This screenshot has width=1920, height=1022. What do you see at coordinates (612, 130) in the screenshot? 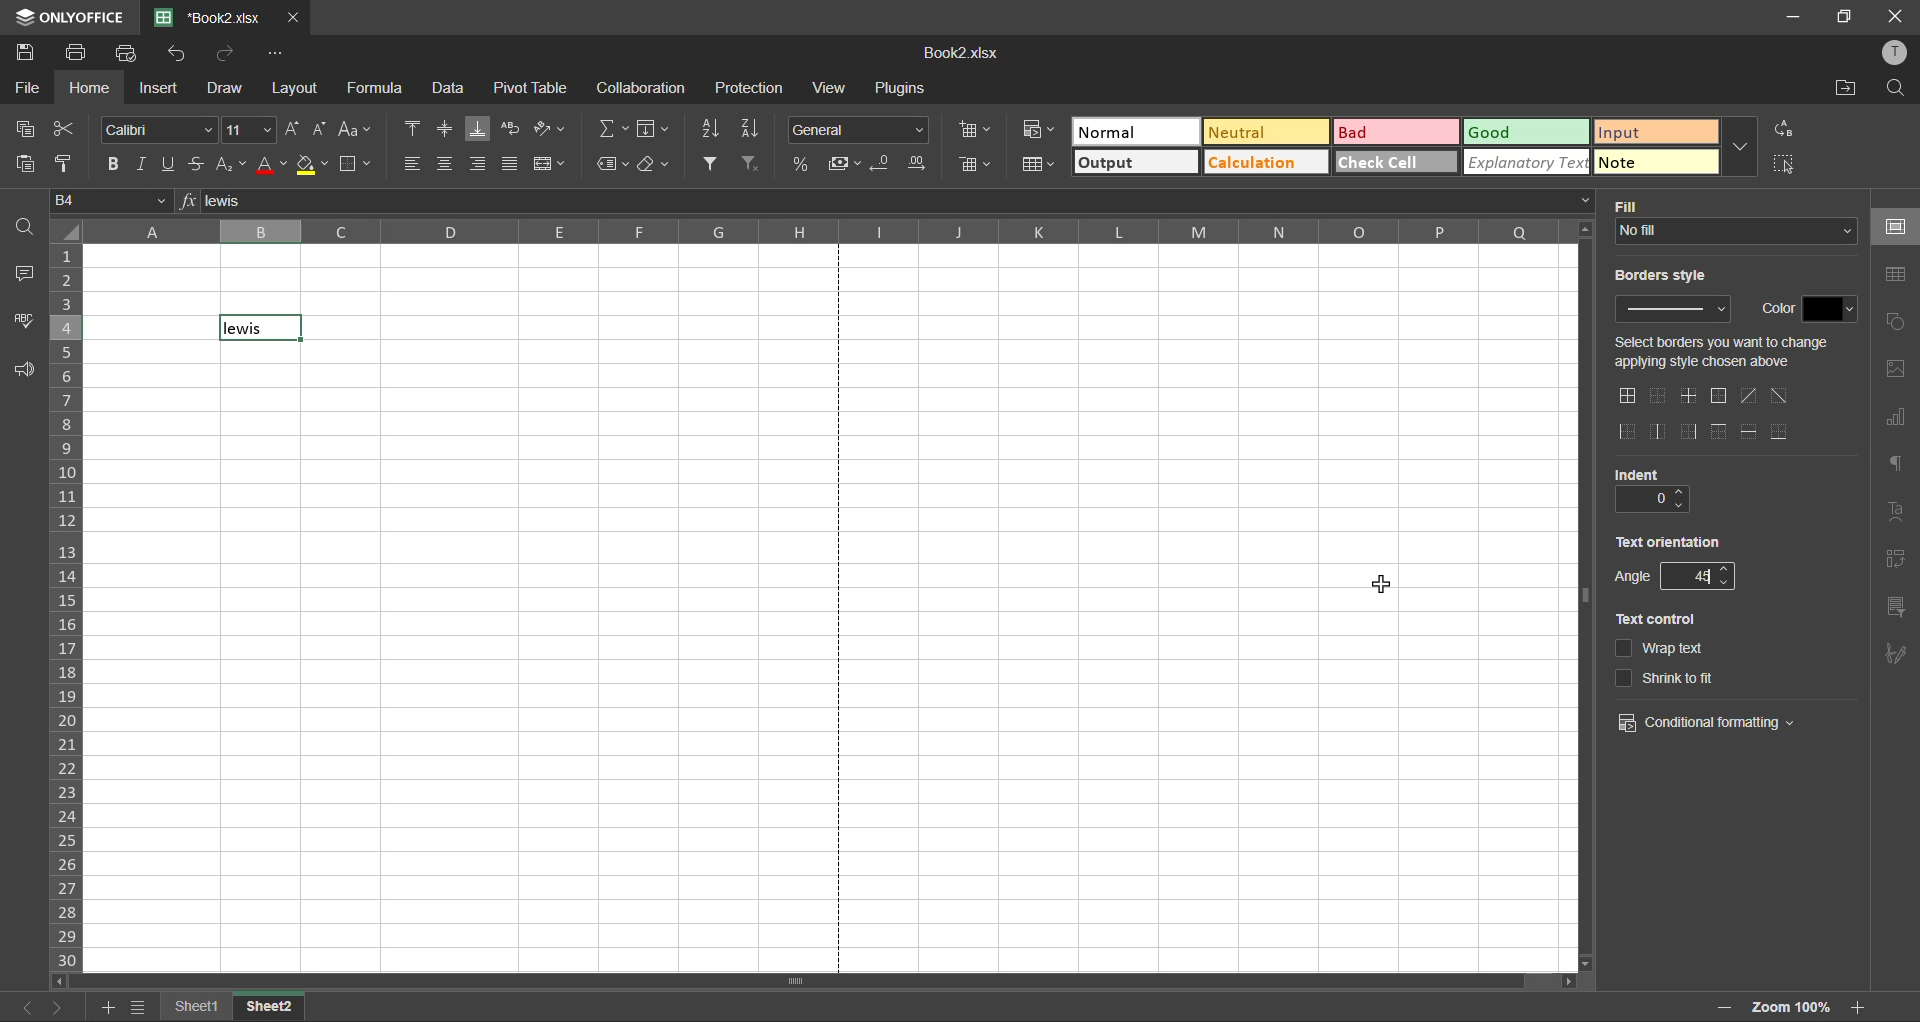
I see `summation` at bounding box center [612, 130].